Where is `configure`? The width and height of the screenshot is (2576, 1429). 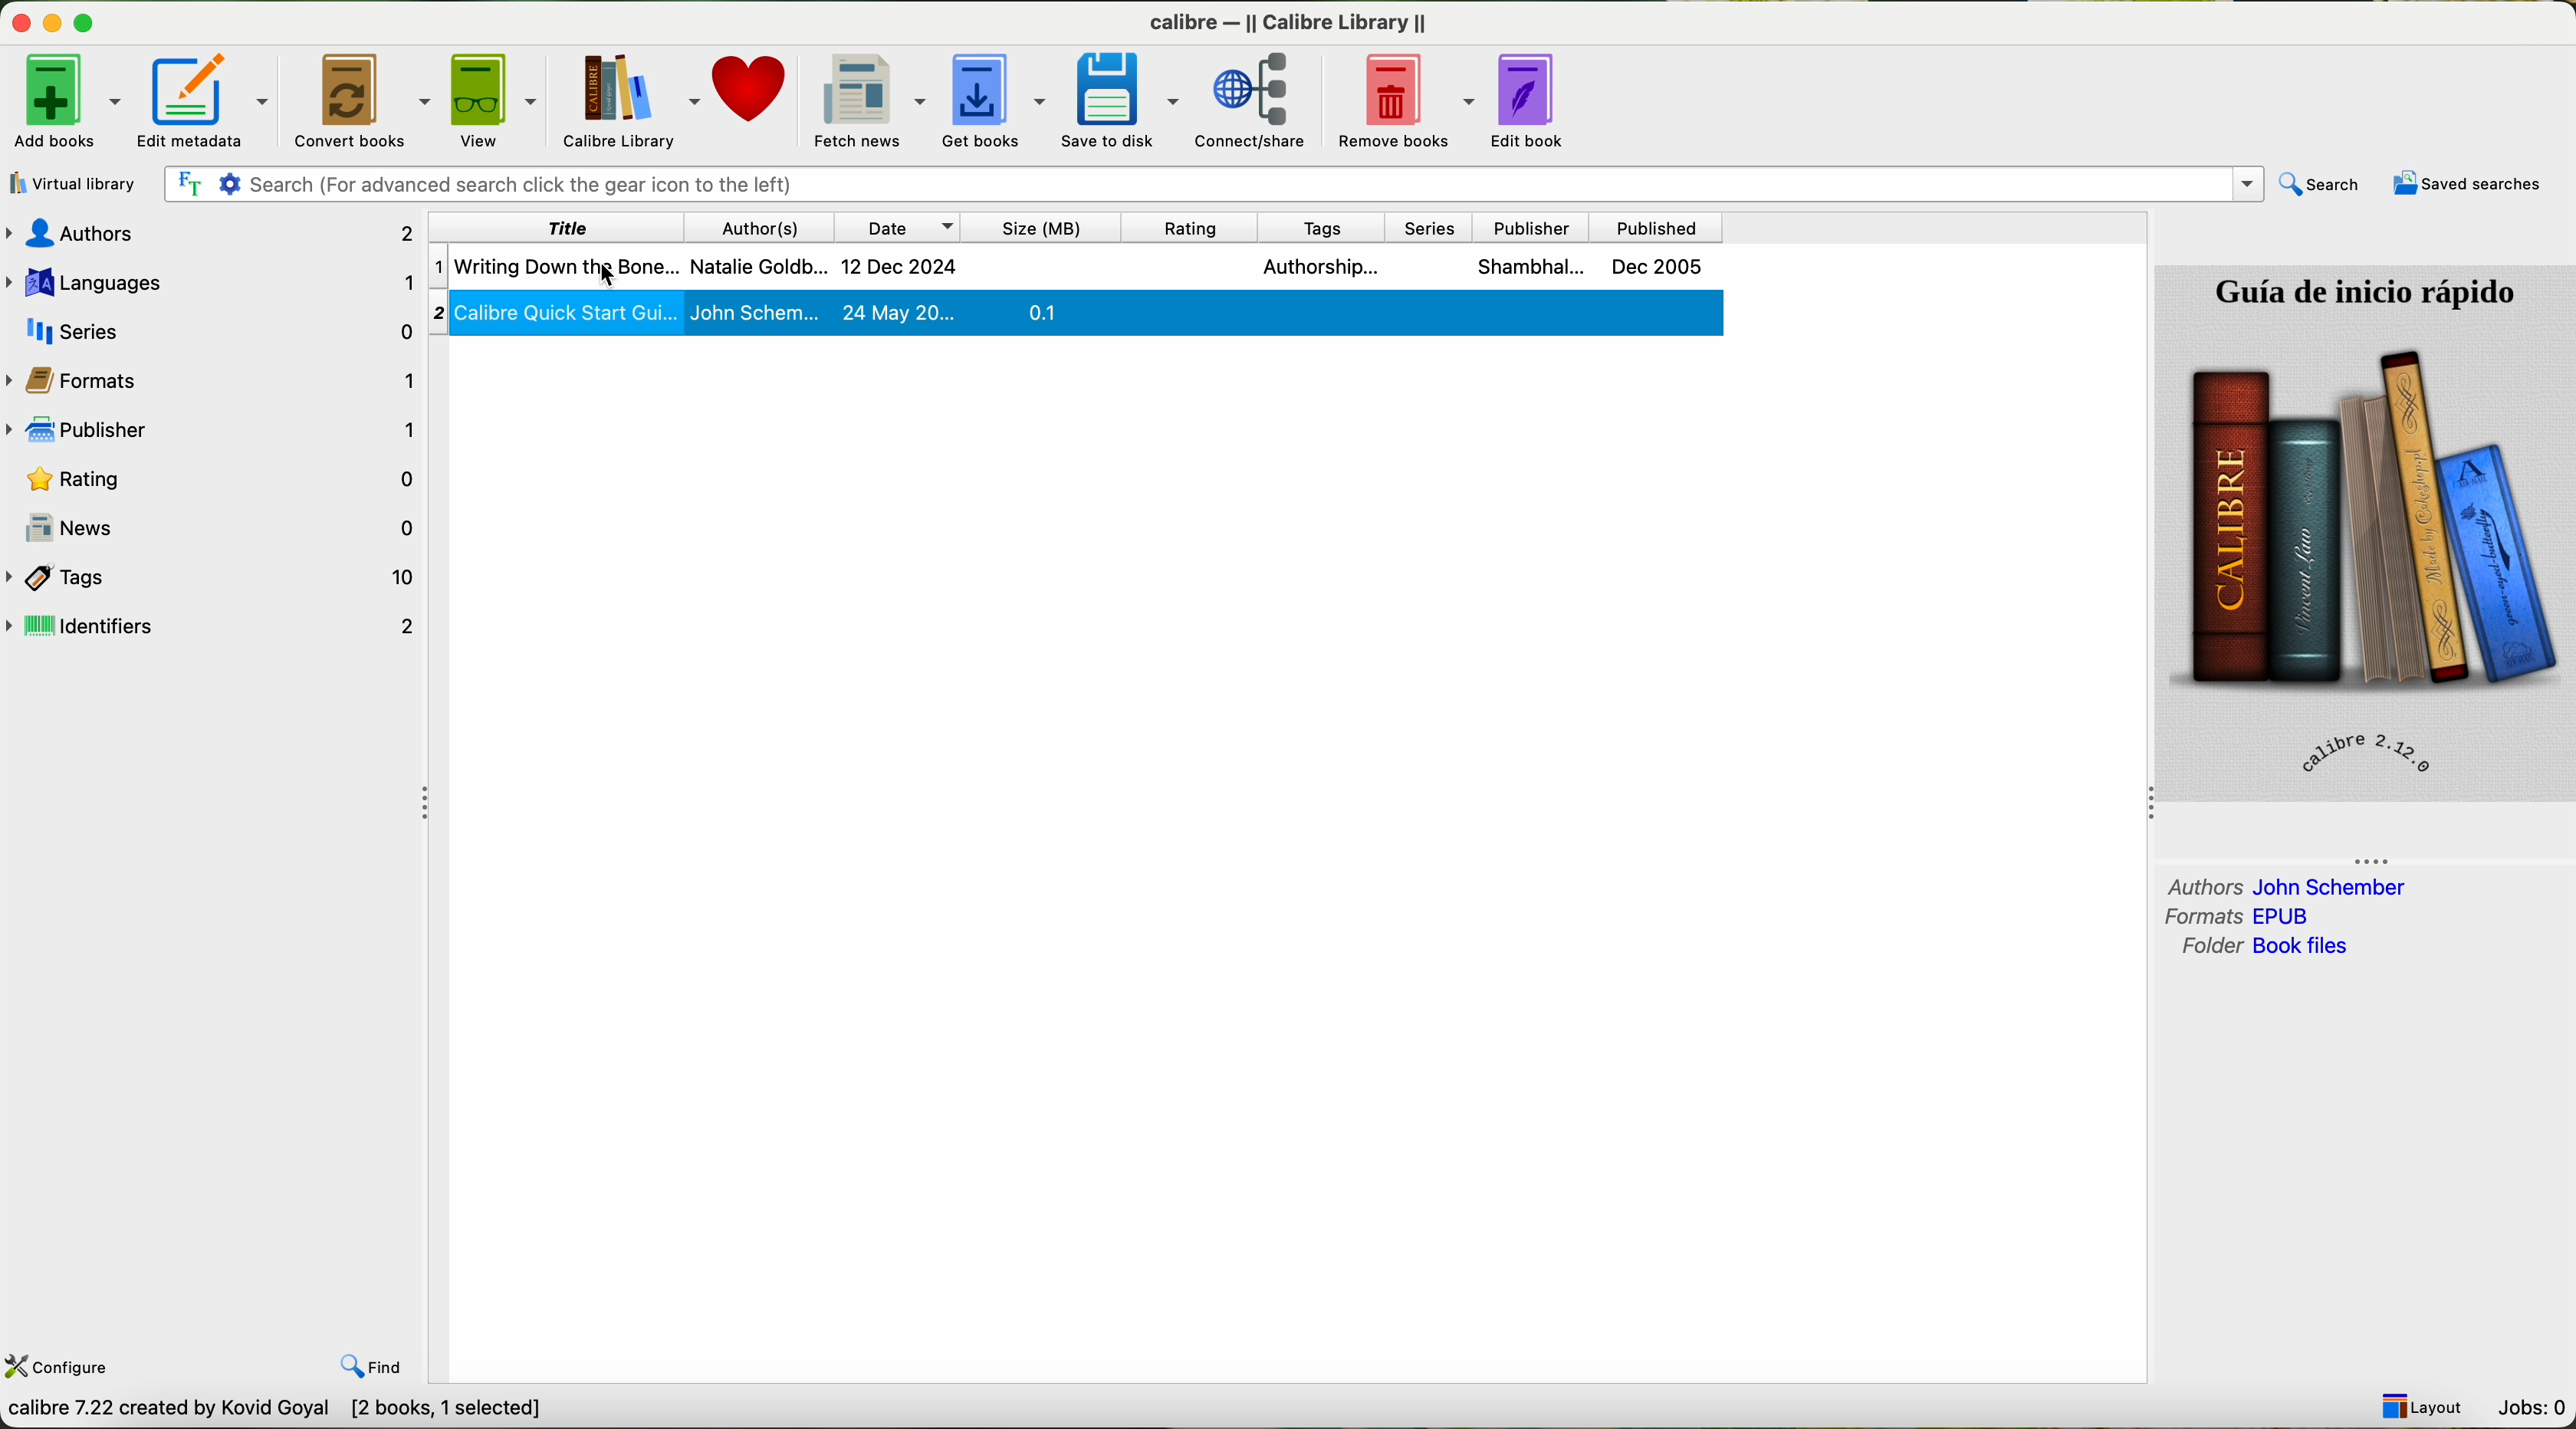 configure is located at coordinates (60, 1370).